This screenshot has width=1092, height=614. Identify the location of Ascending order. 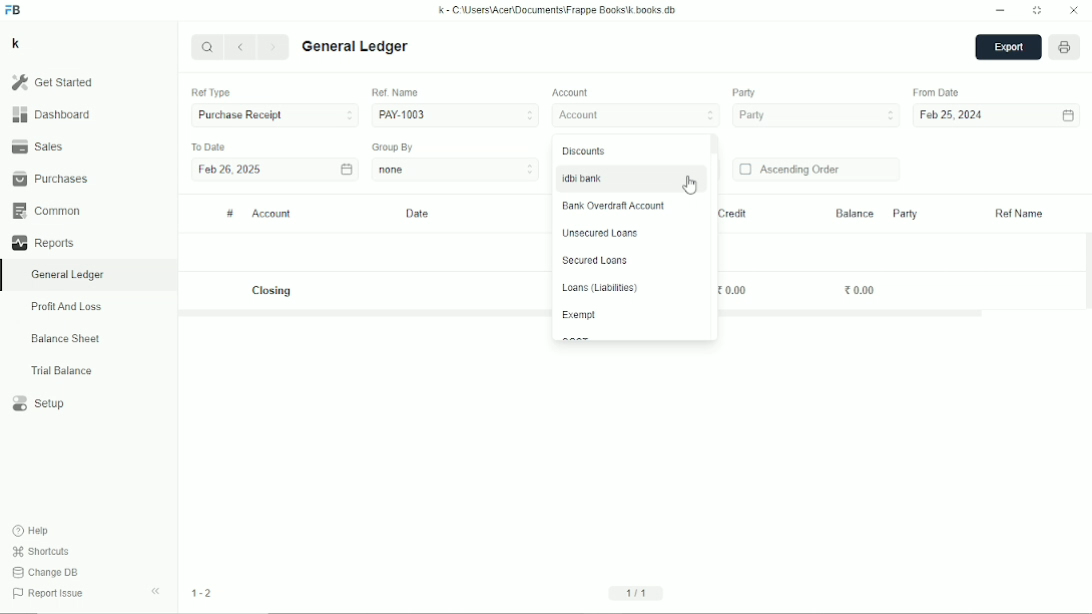
(790, 170).